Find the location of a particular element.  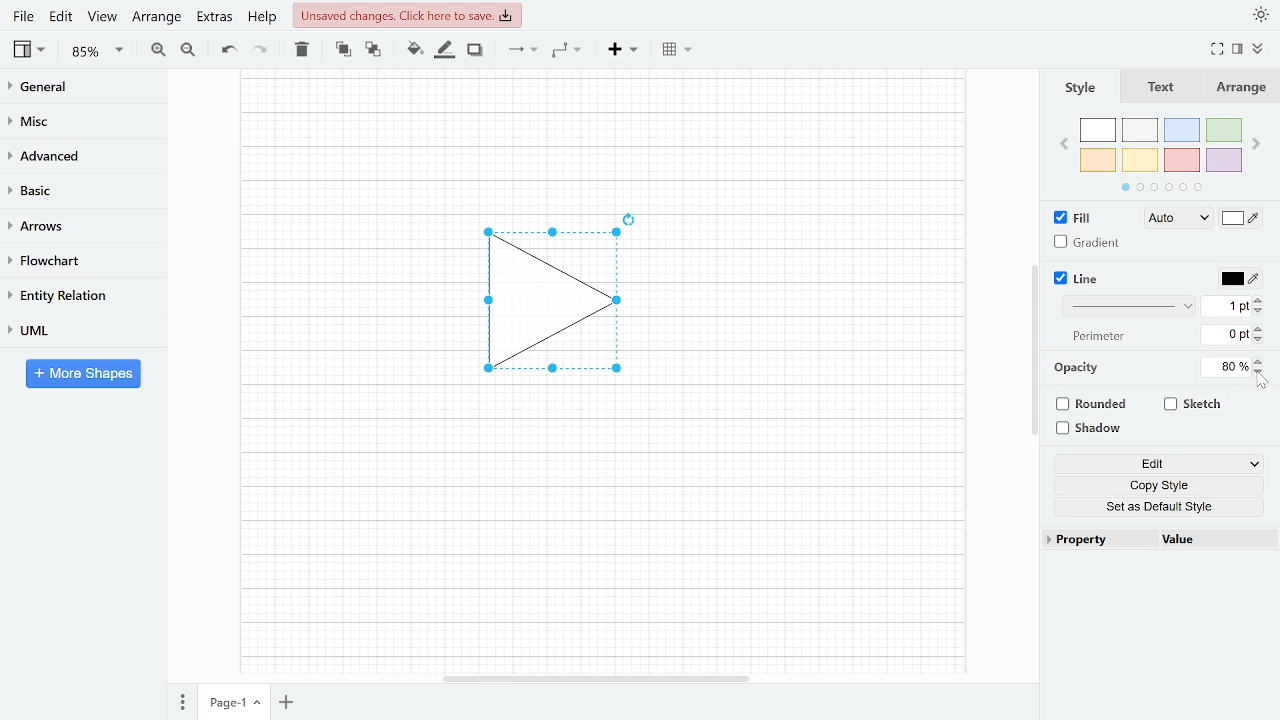

Arrows is located at coordinates (74, 225).